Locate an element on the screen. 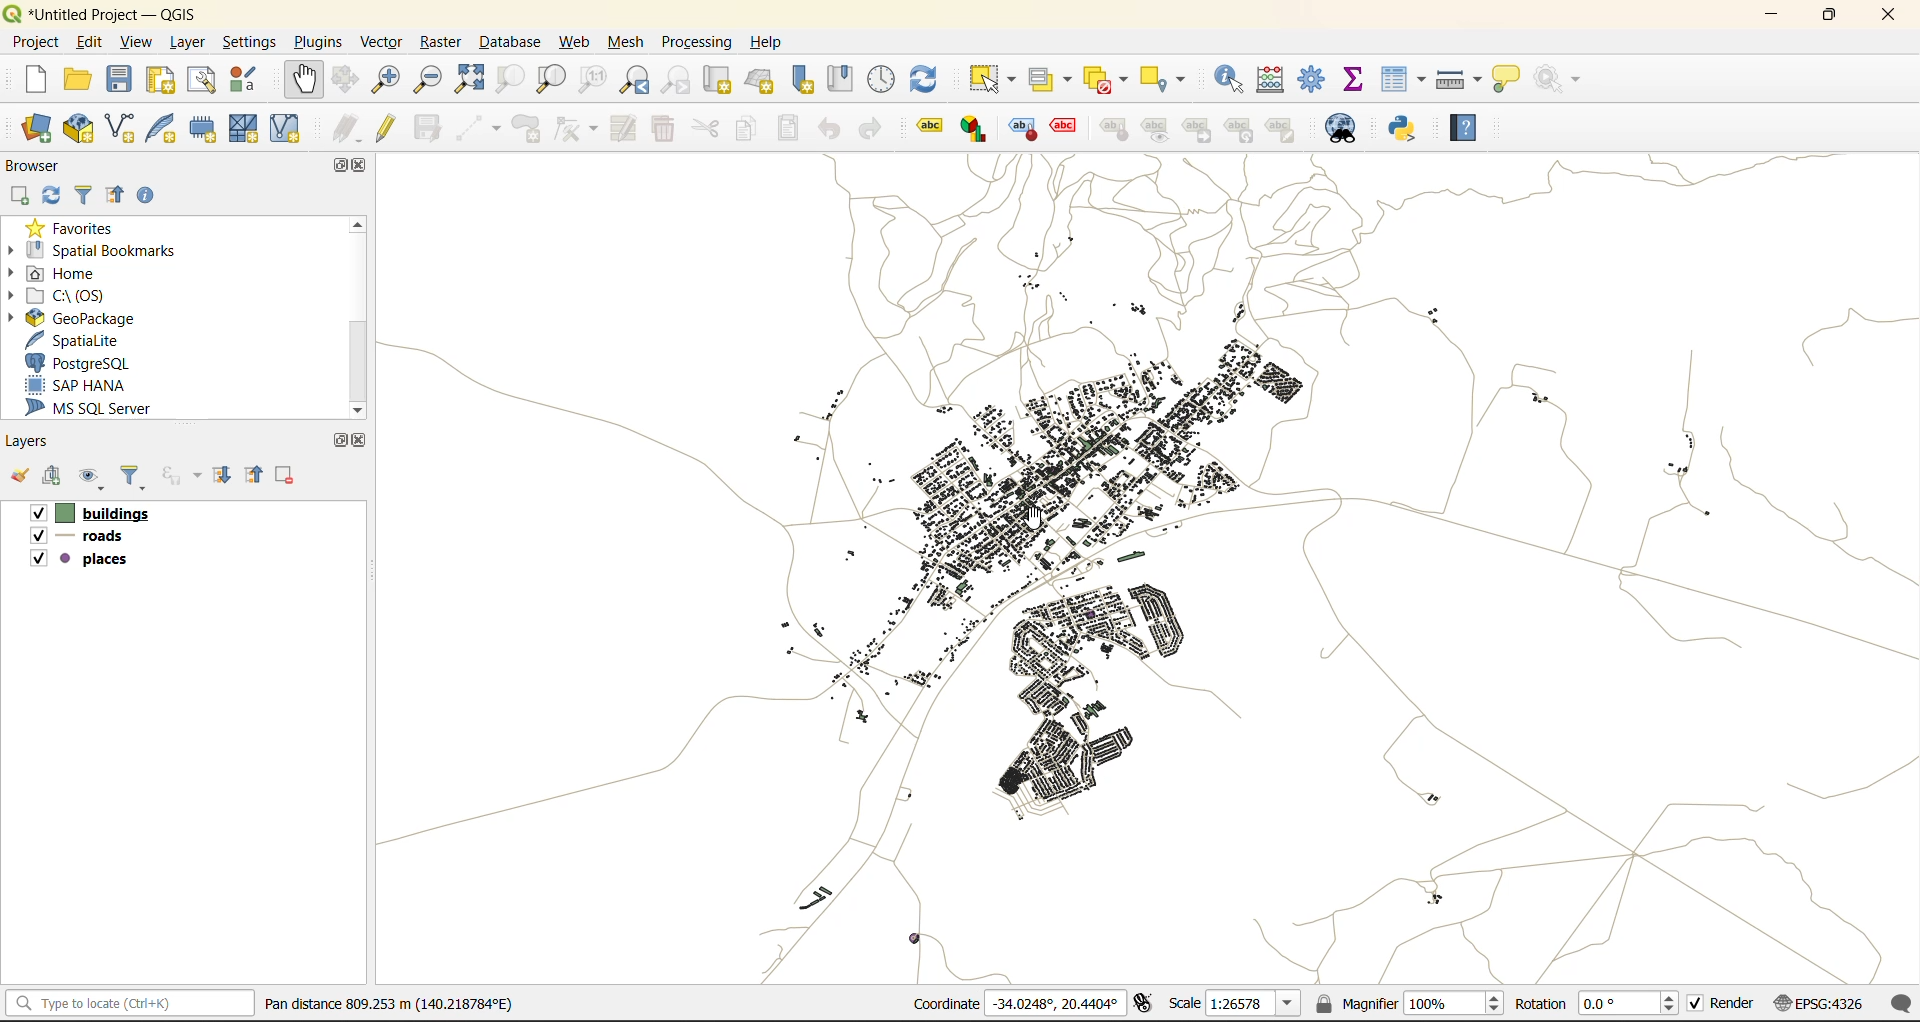  filter  is located at coordinates (138, 477).